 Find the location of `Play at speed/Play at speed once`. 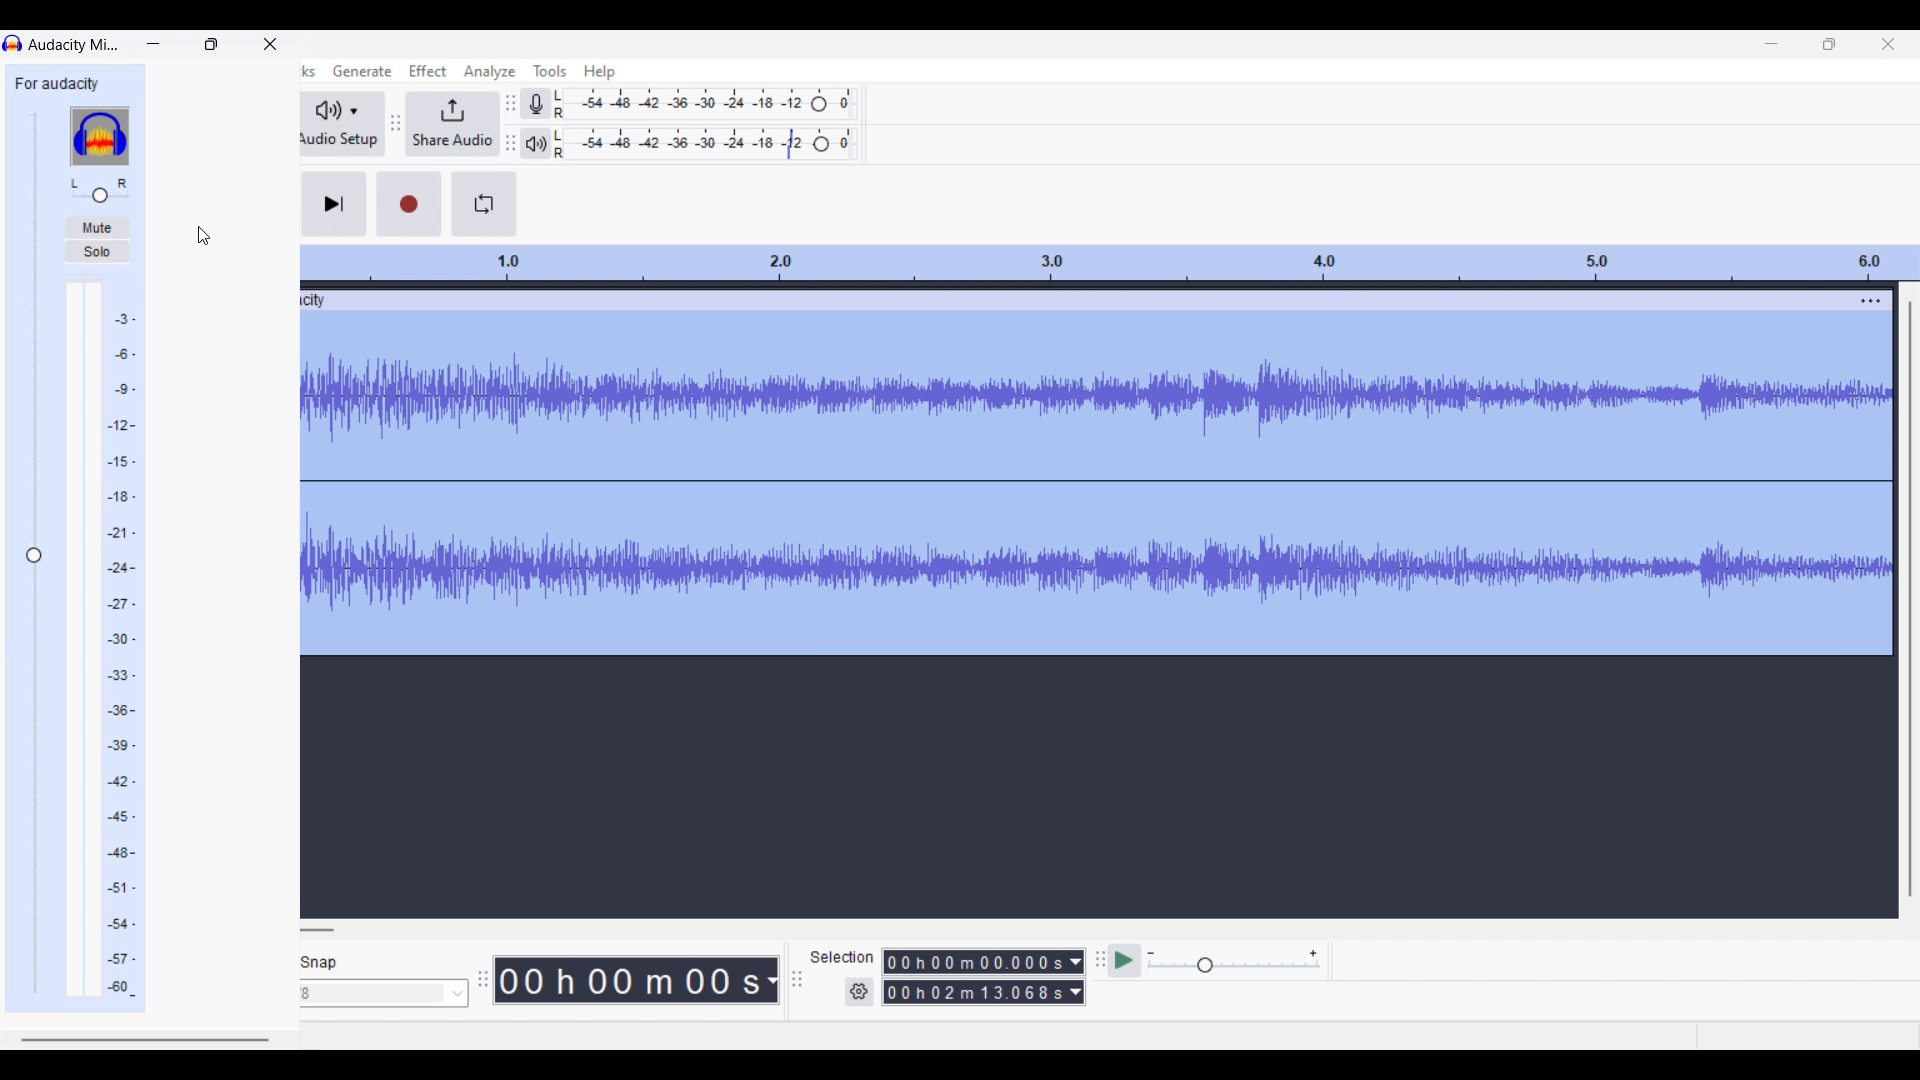

Play at speed/Play at speed once is located at coordinates (1123, 961).